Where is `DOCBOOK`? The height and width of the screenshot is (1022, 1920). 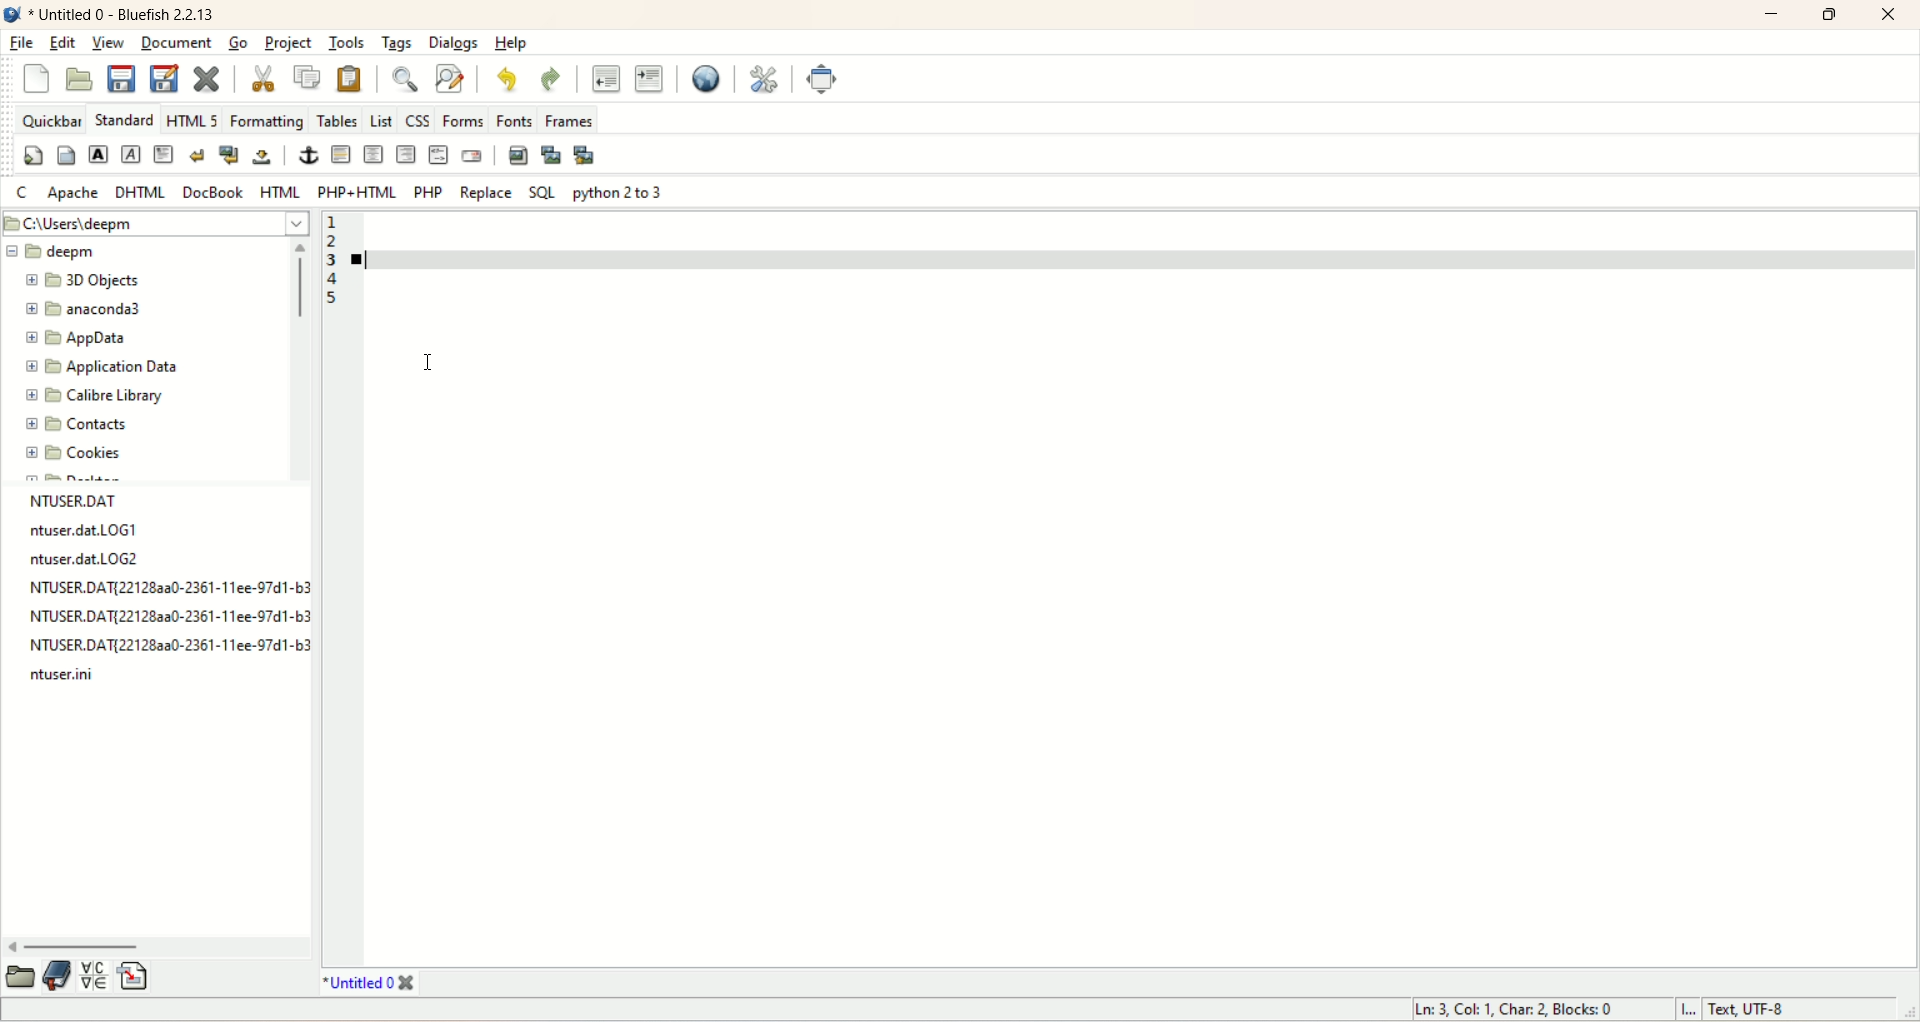 DOCBOOK is located at coordinates (214, 191).